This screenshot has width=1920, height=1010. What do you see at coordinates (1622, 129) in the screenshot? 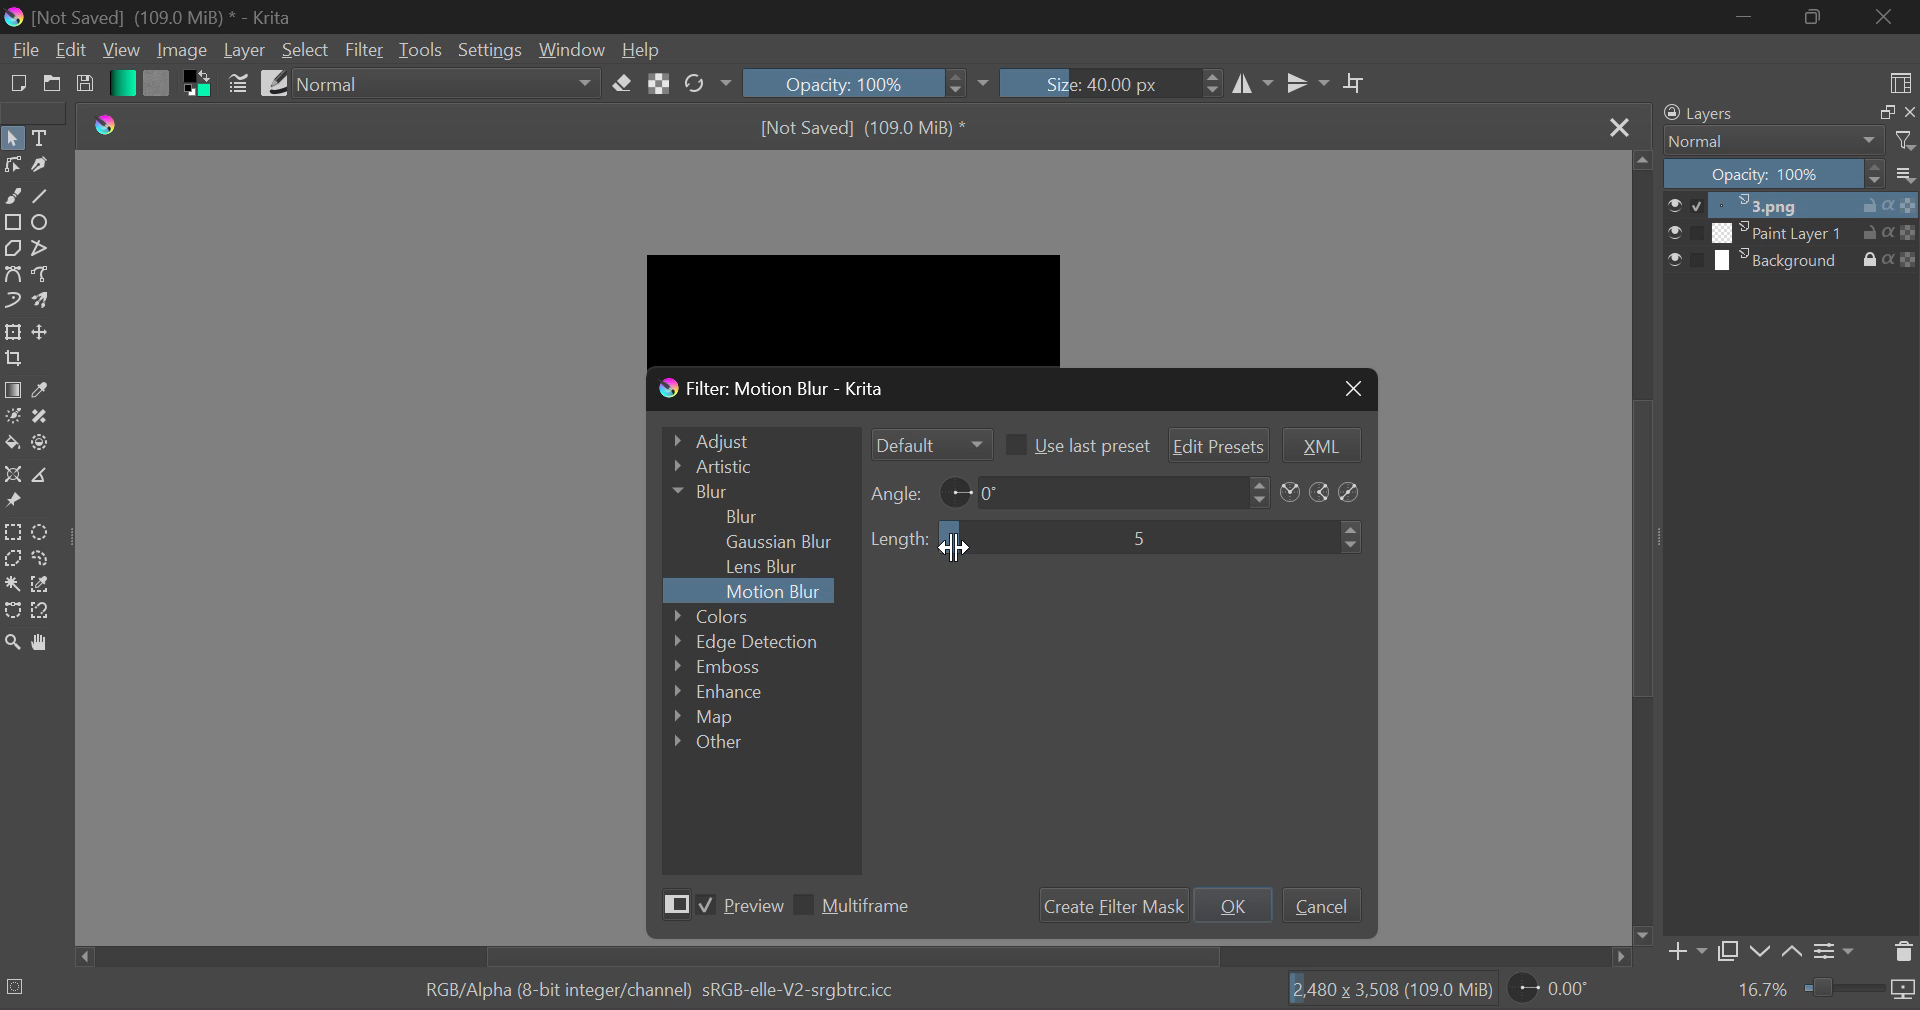
I see `Close` at bounding box center [1622, 129].